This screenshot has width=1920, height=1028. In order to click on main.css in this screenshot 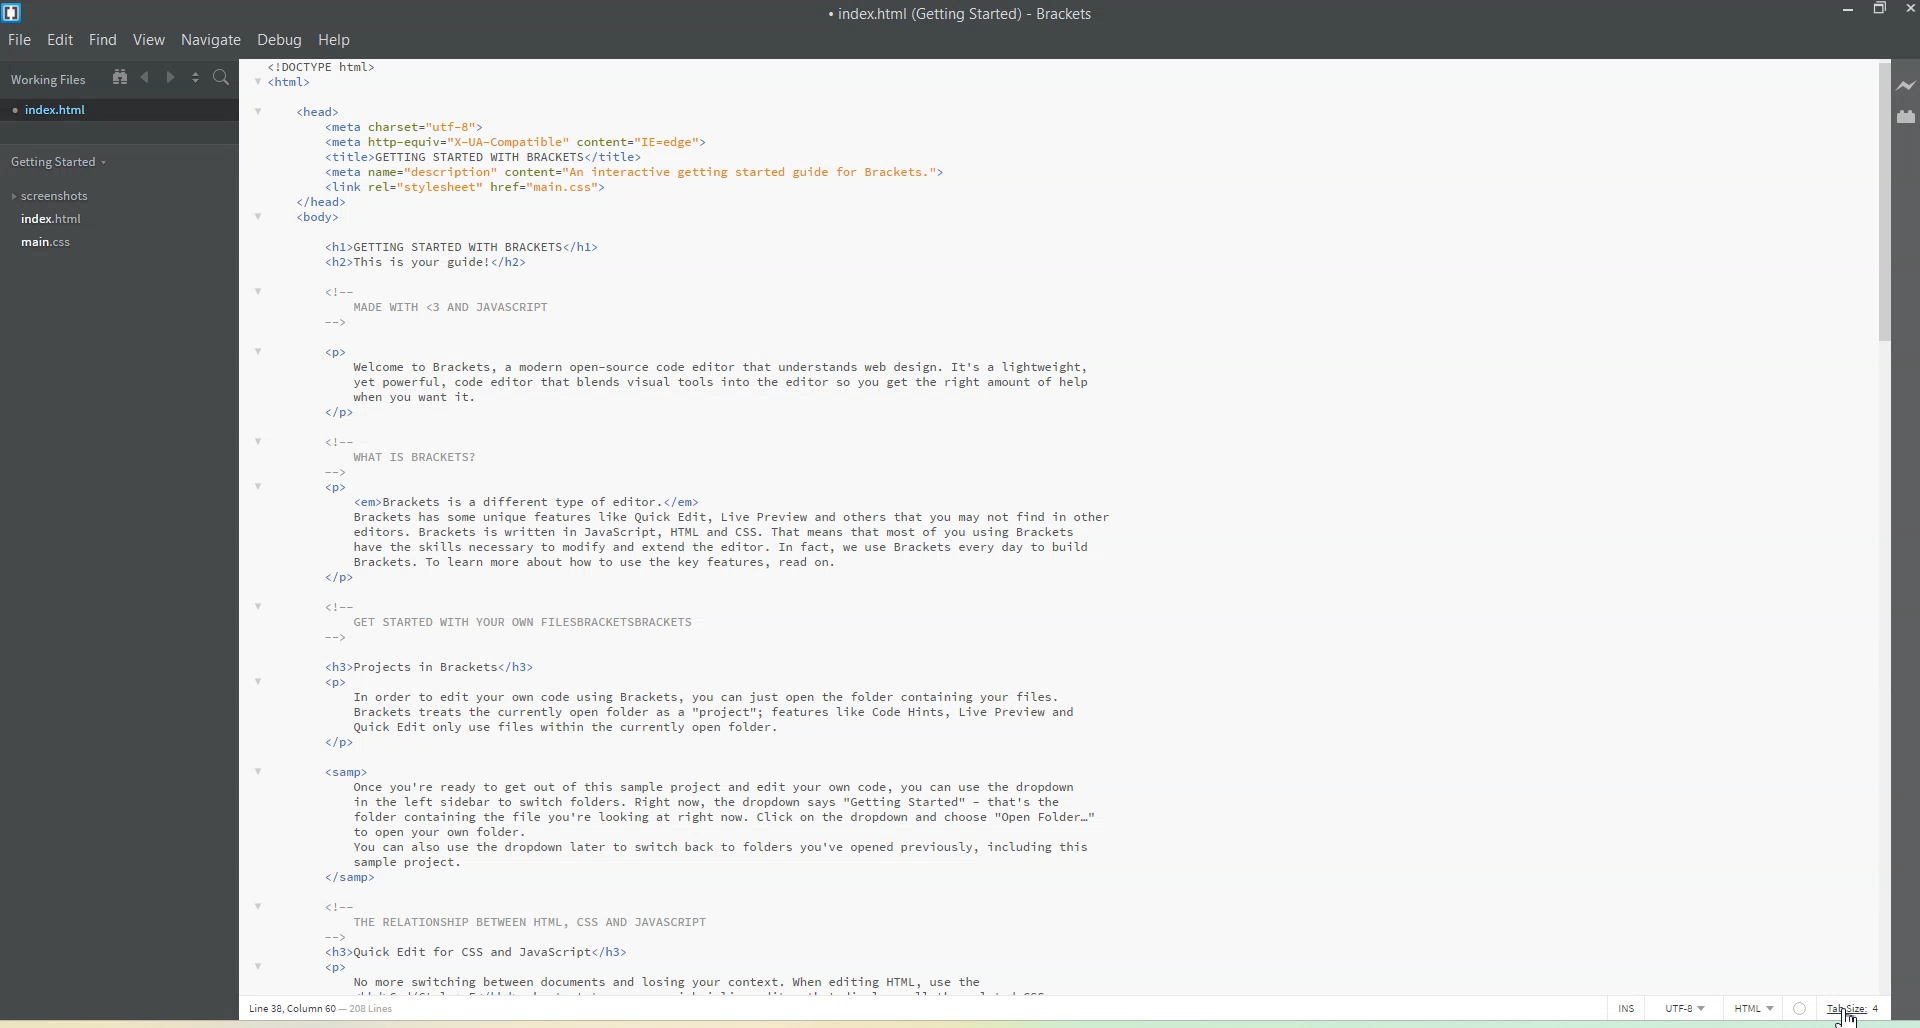, I will do `click(47, 242)`.